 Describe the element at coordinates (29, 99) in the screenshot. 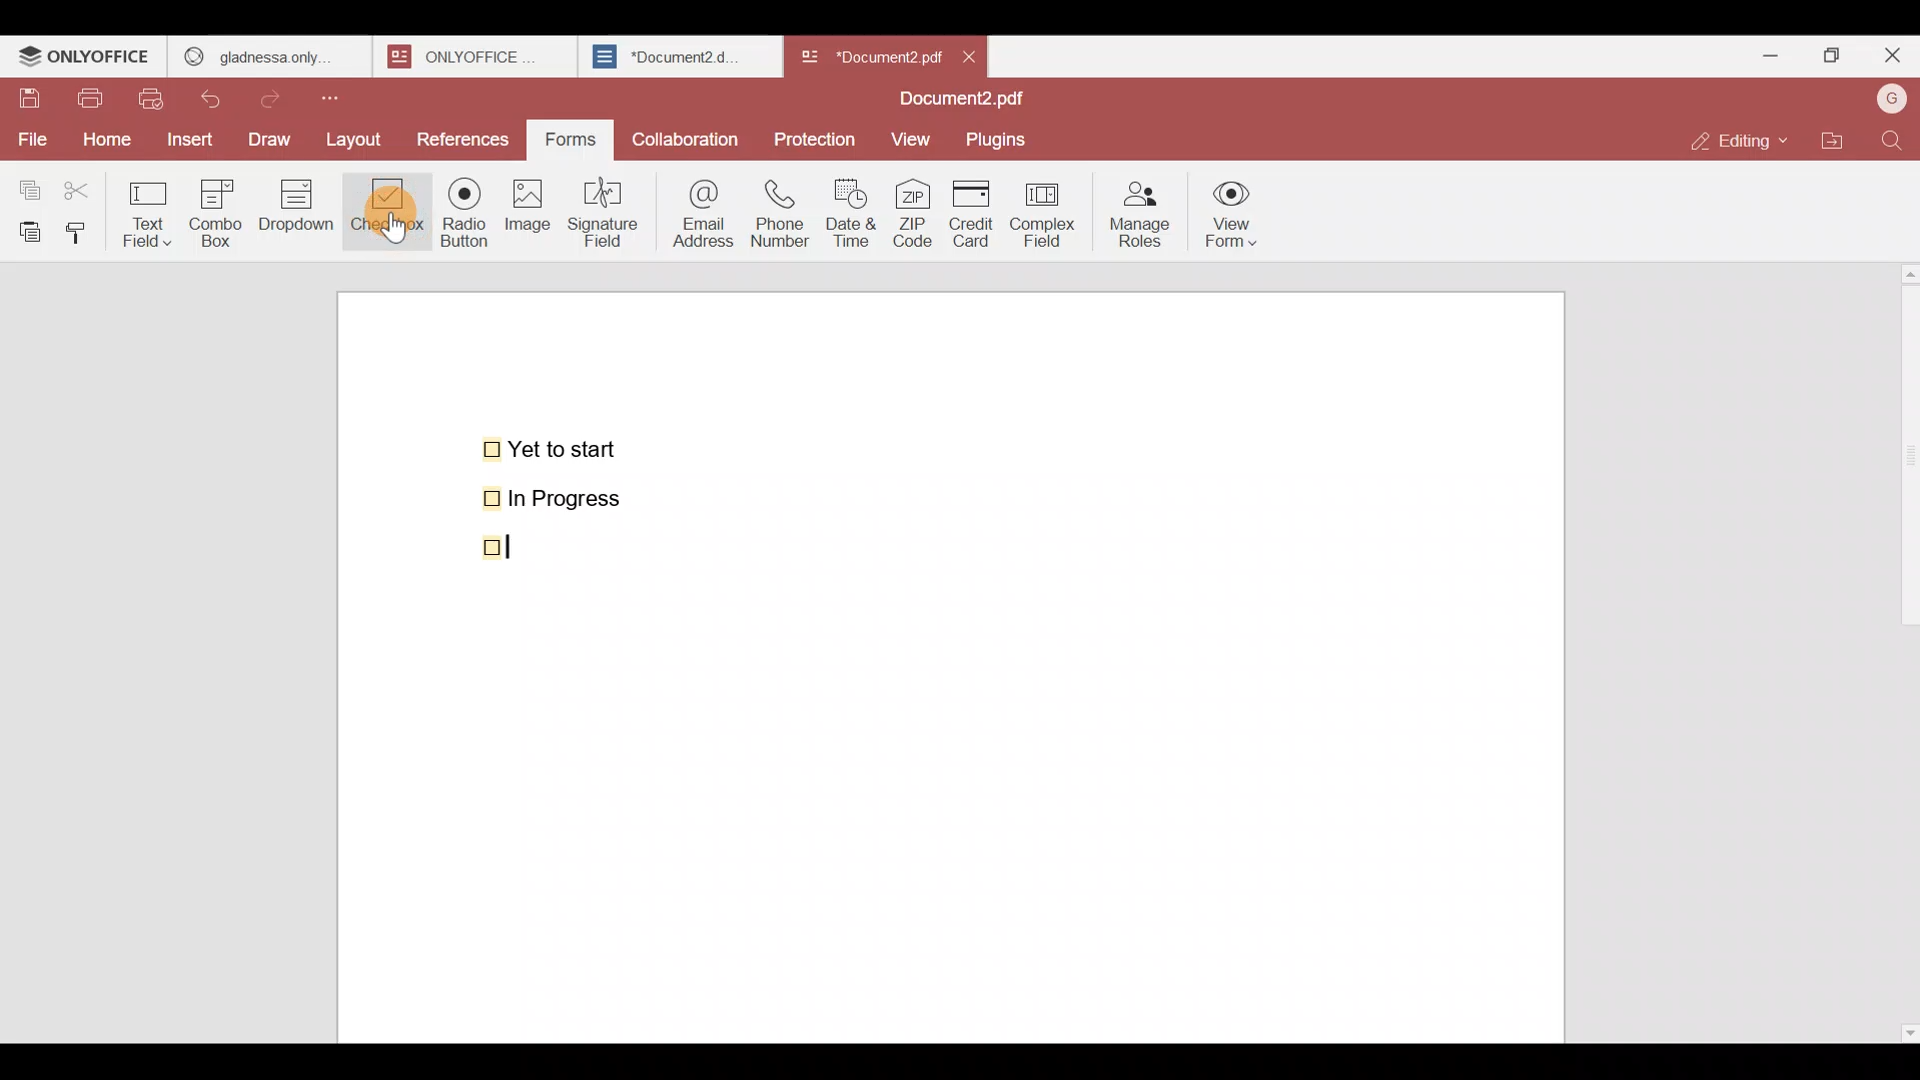

I see `Save` at that location.